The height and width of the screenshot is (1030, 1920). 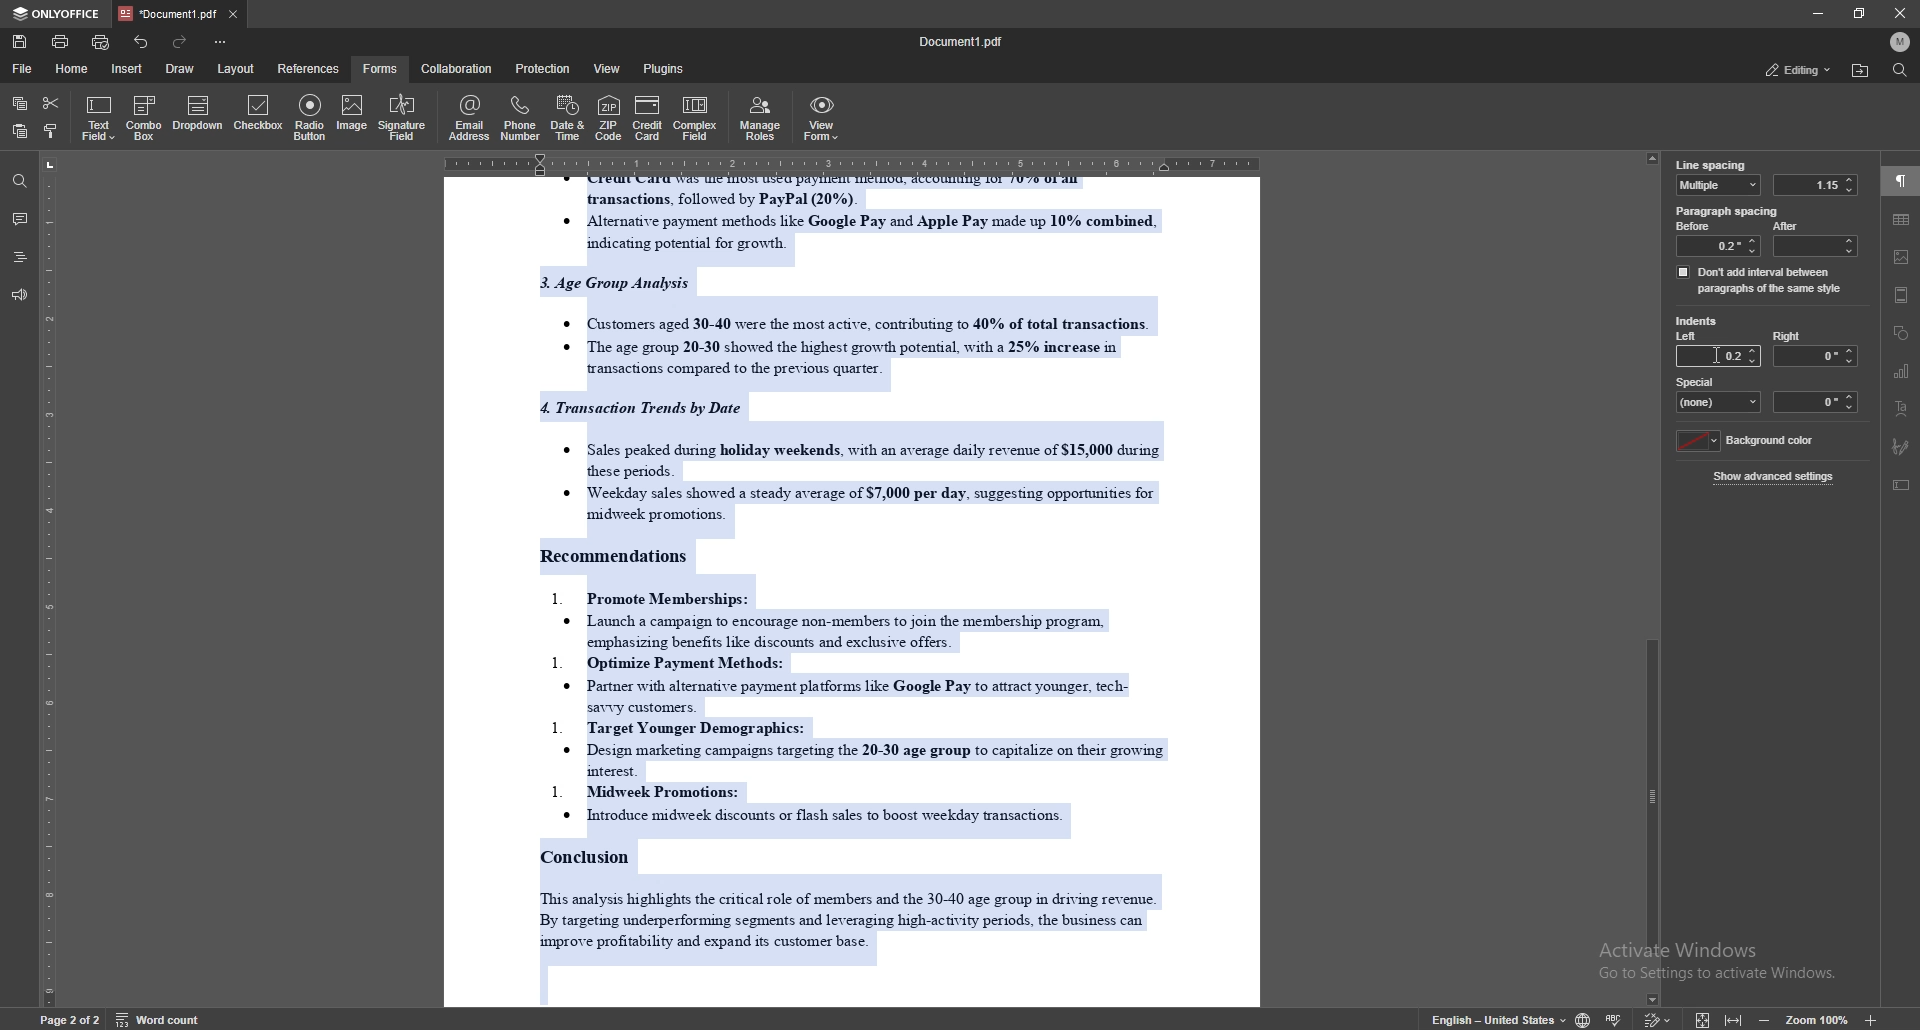 I want to click on file, so click(x=23, y=69).